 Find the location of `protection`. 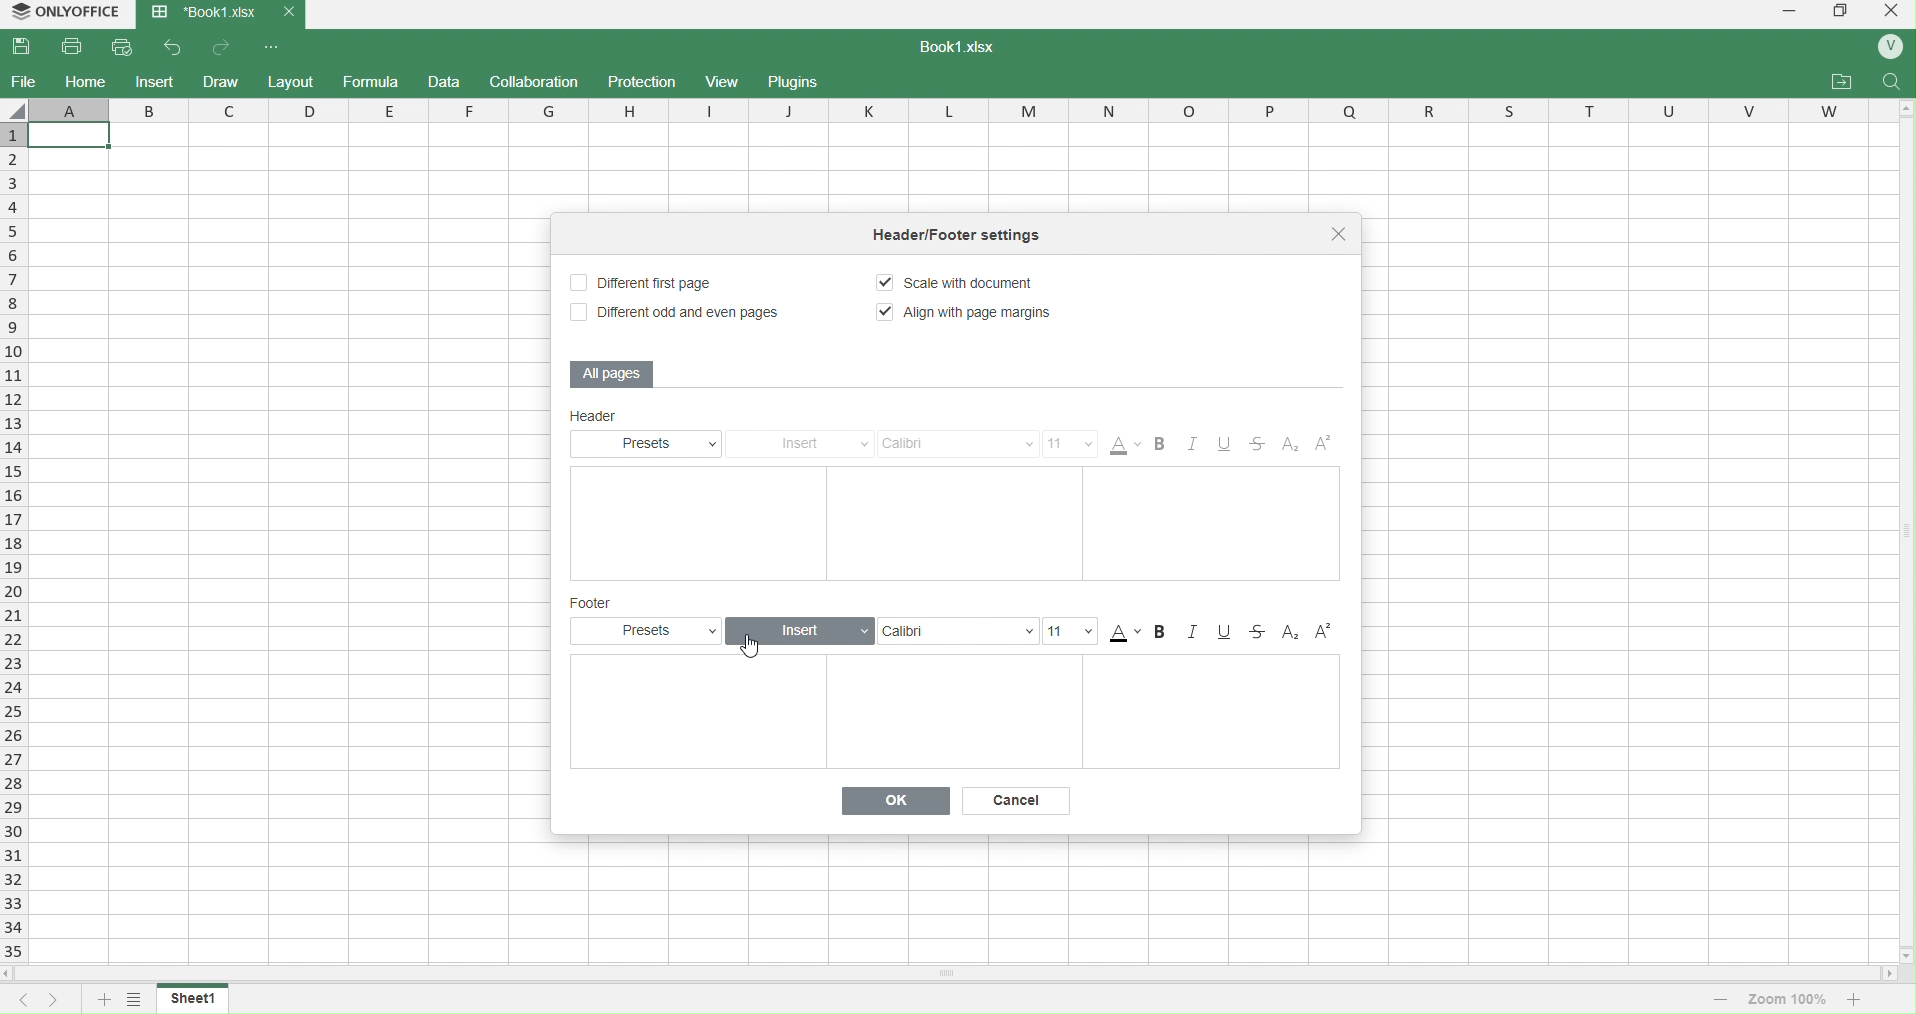

protection is located at coordinates (638, 81).